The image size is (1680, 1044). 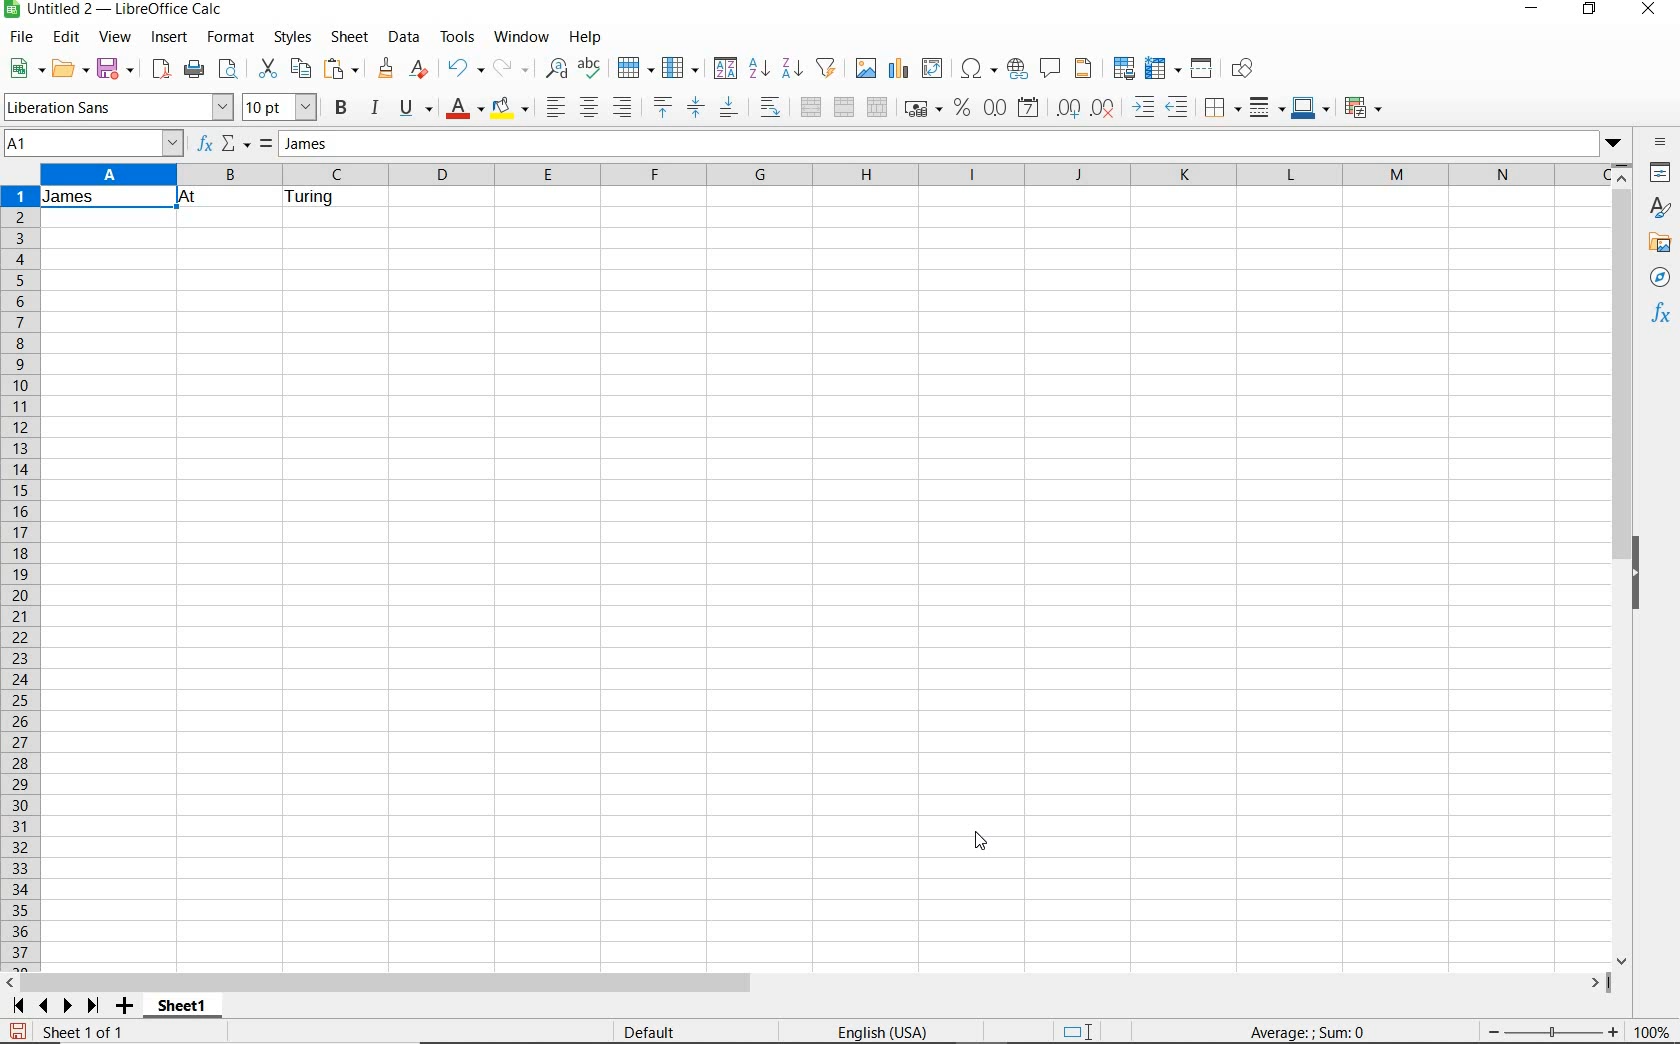 I want to click on insert chart, so click(x=899, y=69).